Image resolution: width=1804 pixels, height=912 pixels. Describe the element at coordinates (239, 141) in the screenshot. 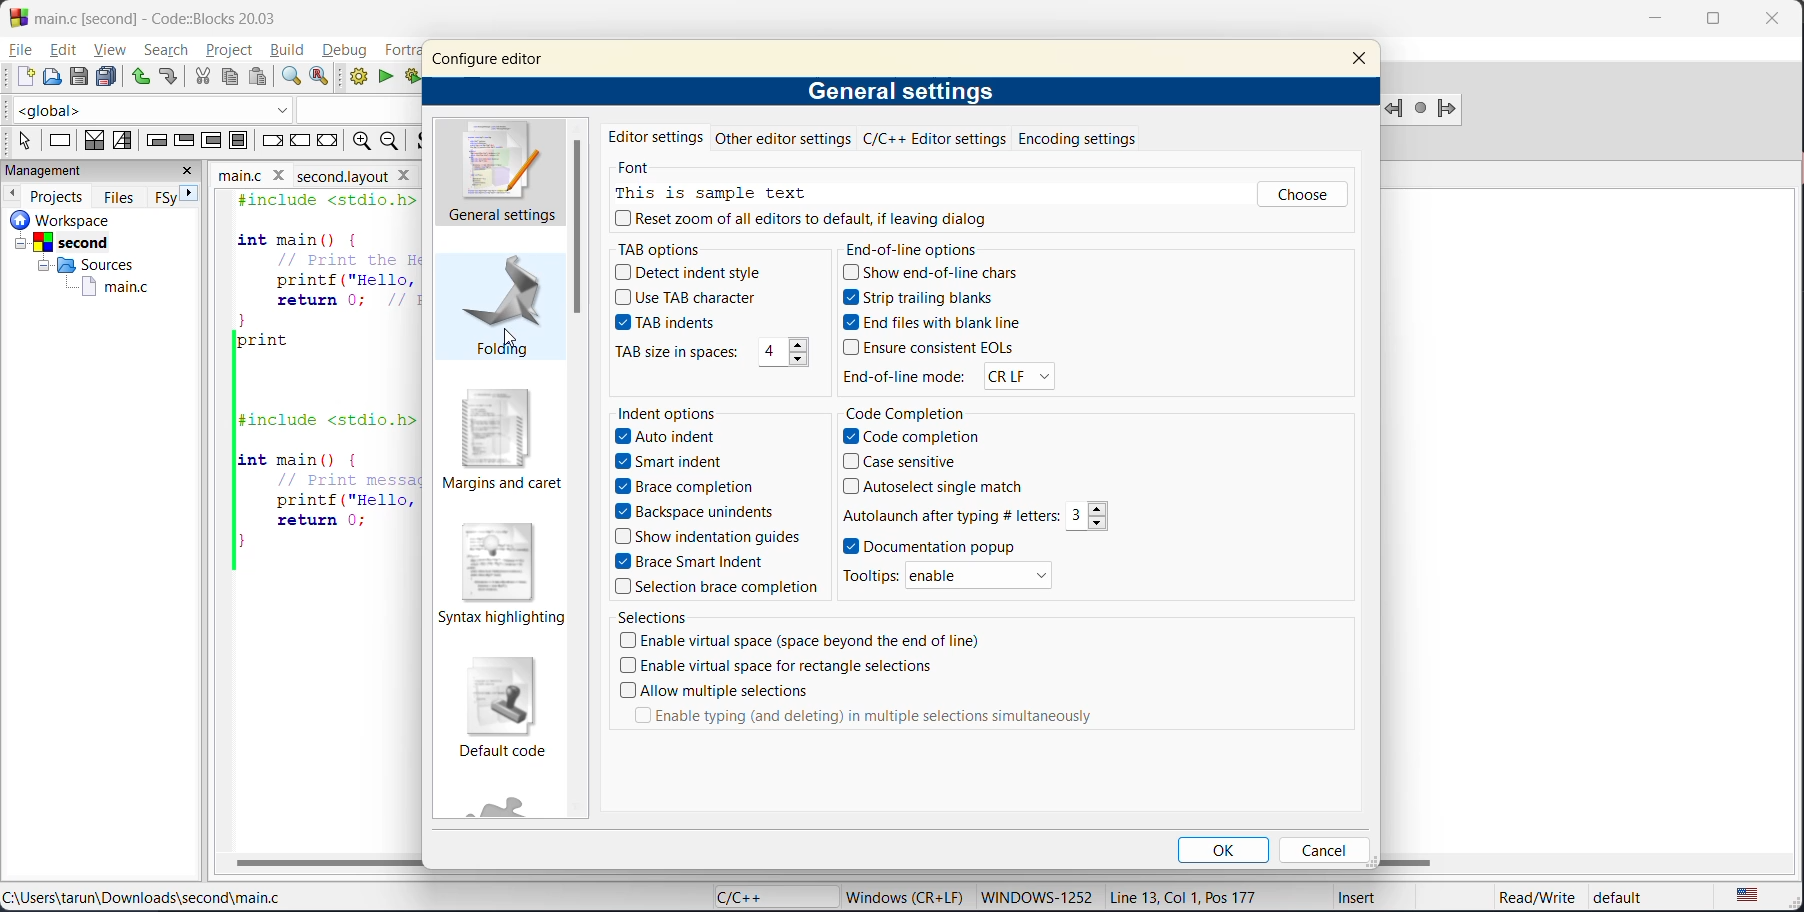

I see `block instruction` at that location.